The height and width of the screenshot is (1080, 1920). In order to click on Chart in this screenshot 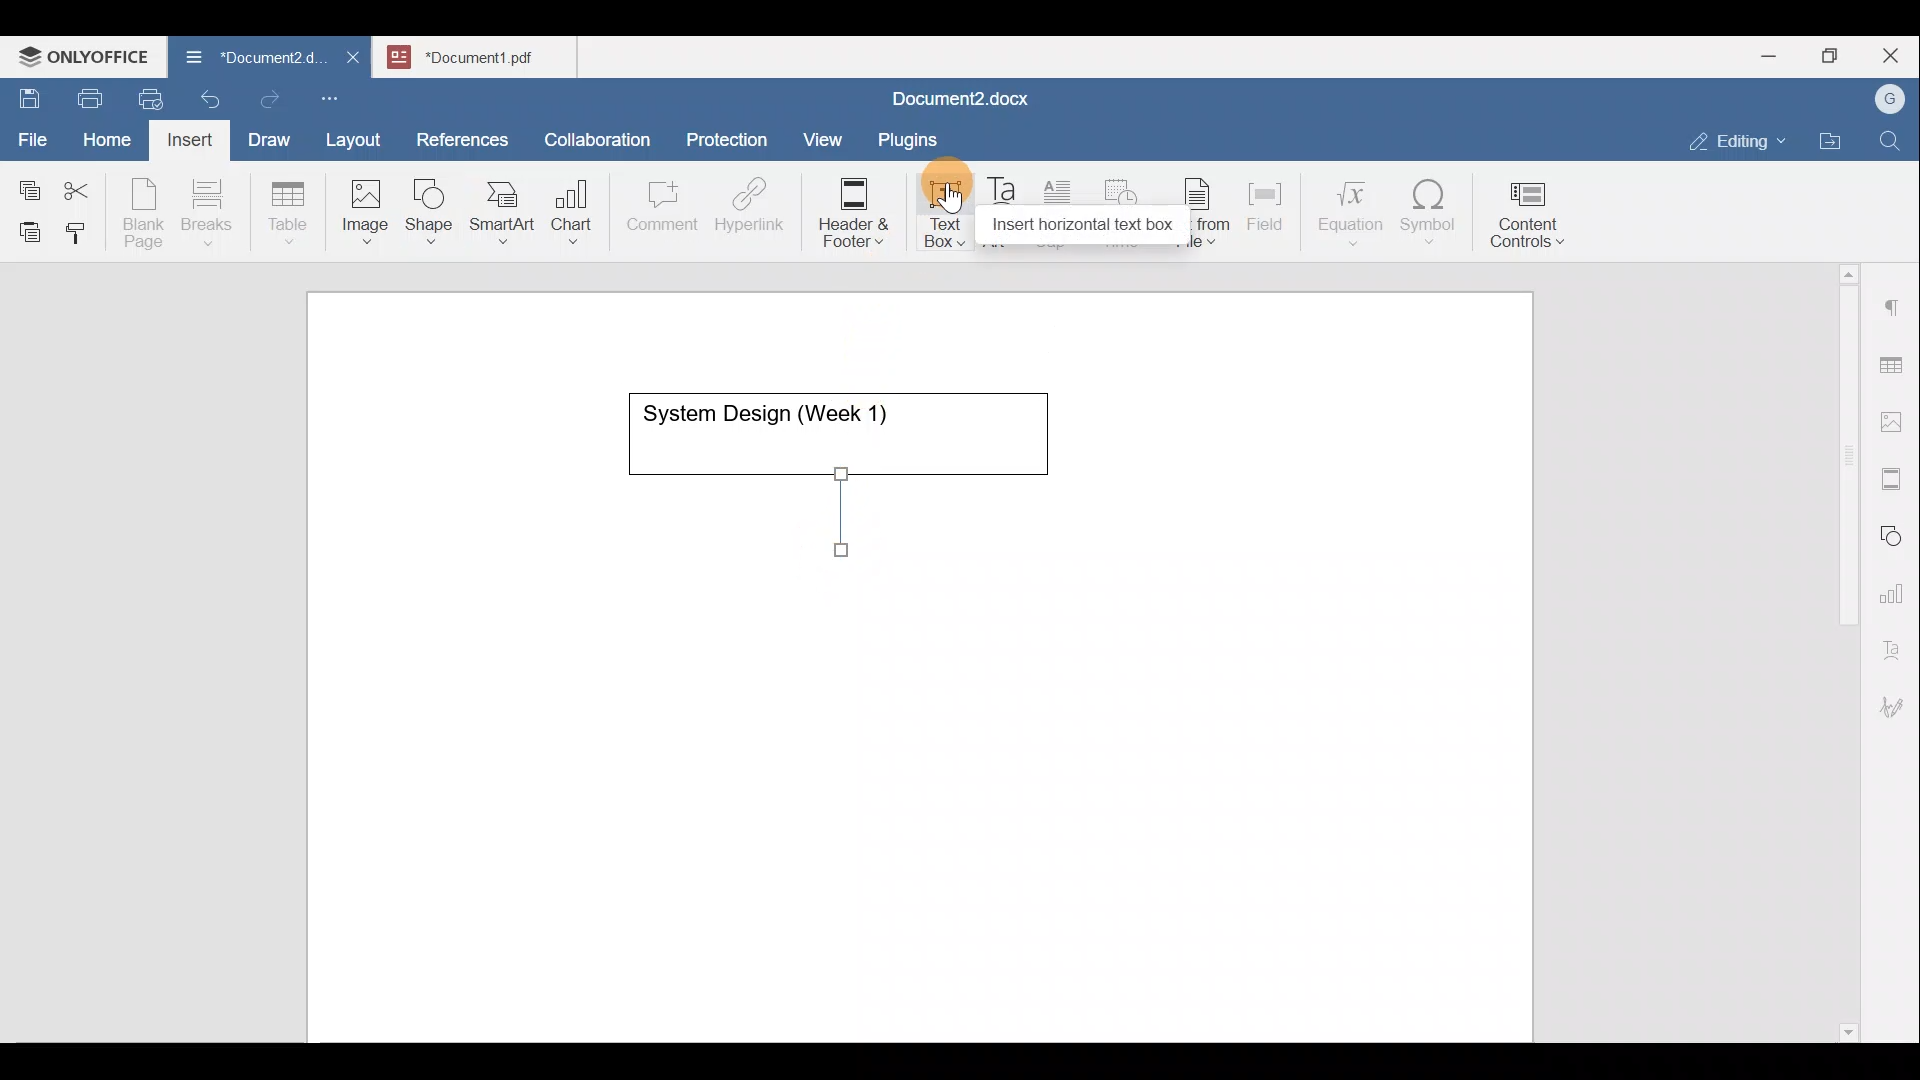, I will do `click(568, 214)`.